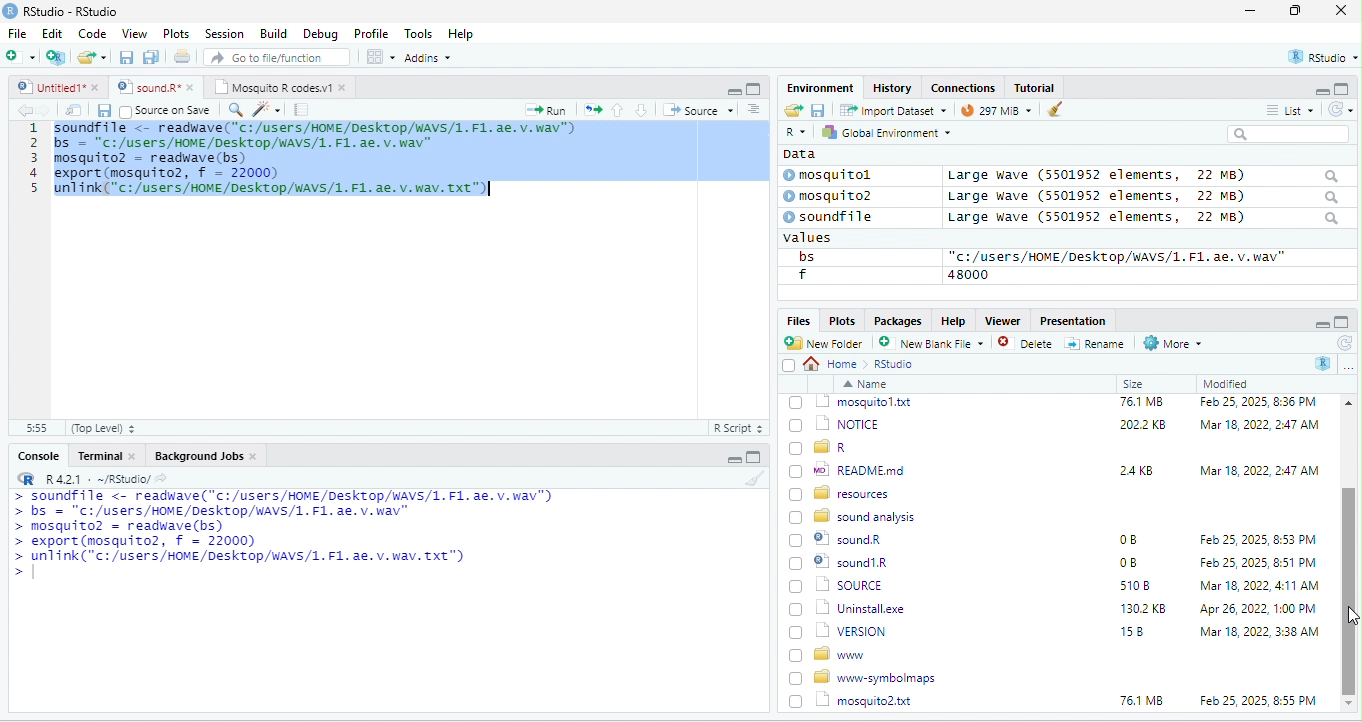  What do you see at coordinates (380, 57) in the screenshot?
I see `view` at bounding box center [380, 57].